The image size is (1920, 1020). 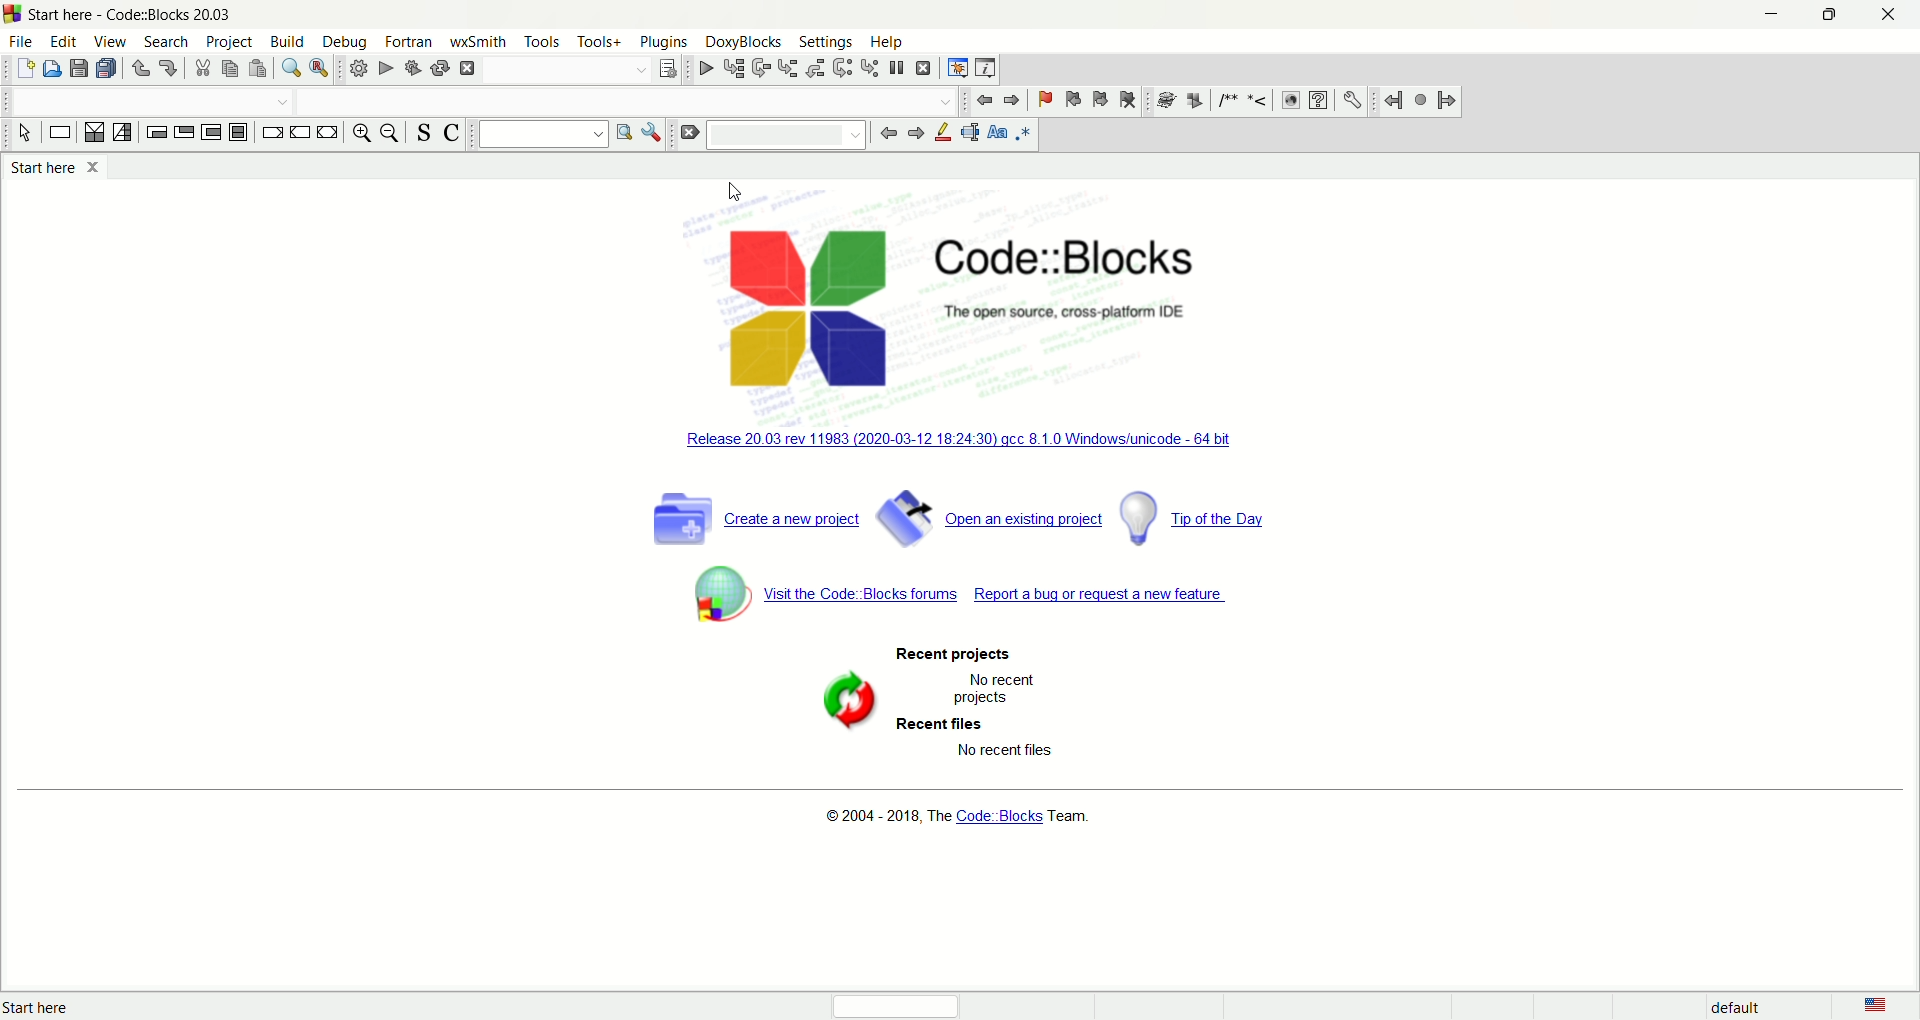 I want to click on toggle comment, so click(x=454, y=135).